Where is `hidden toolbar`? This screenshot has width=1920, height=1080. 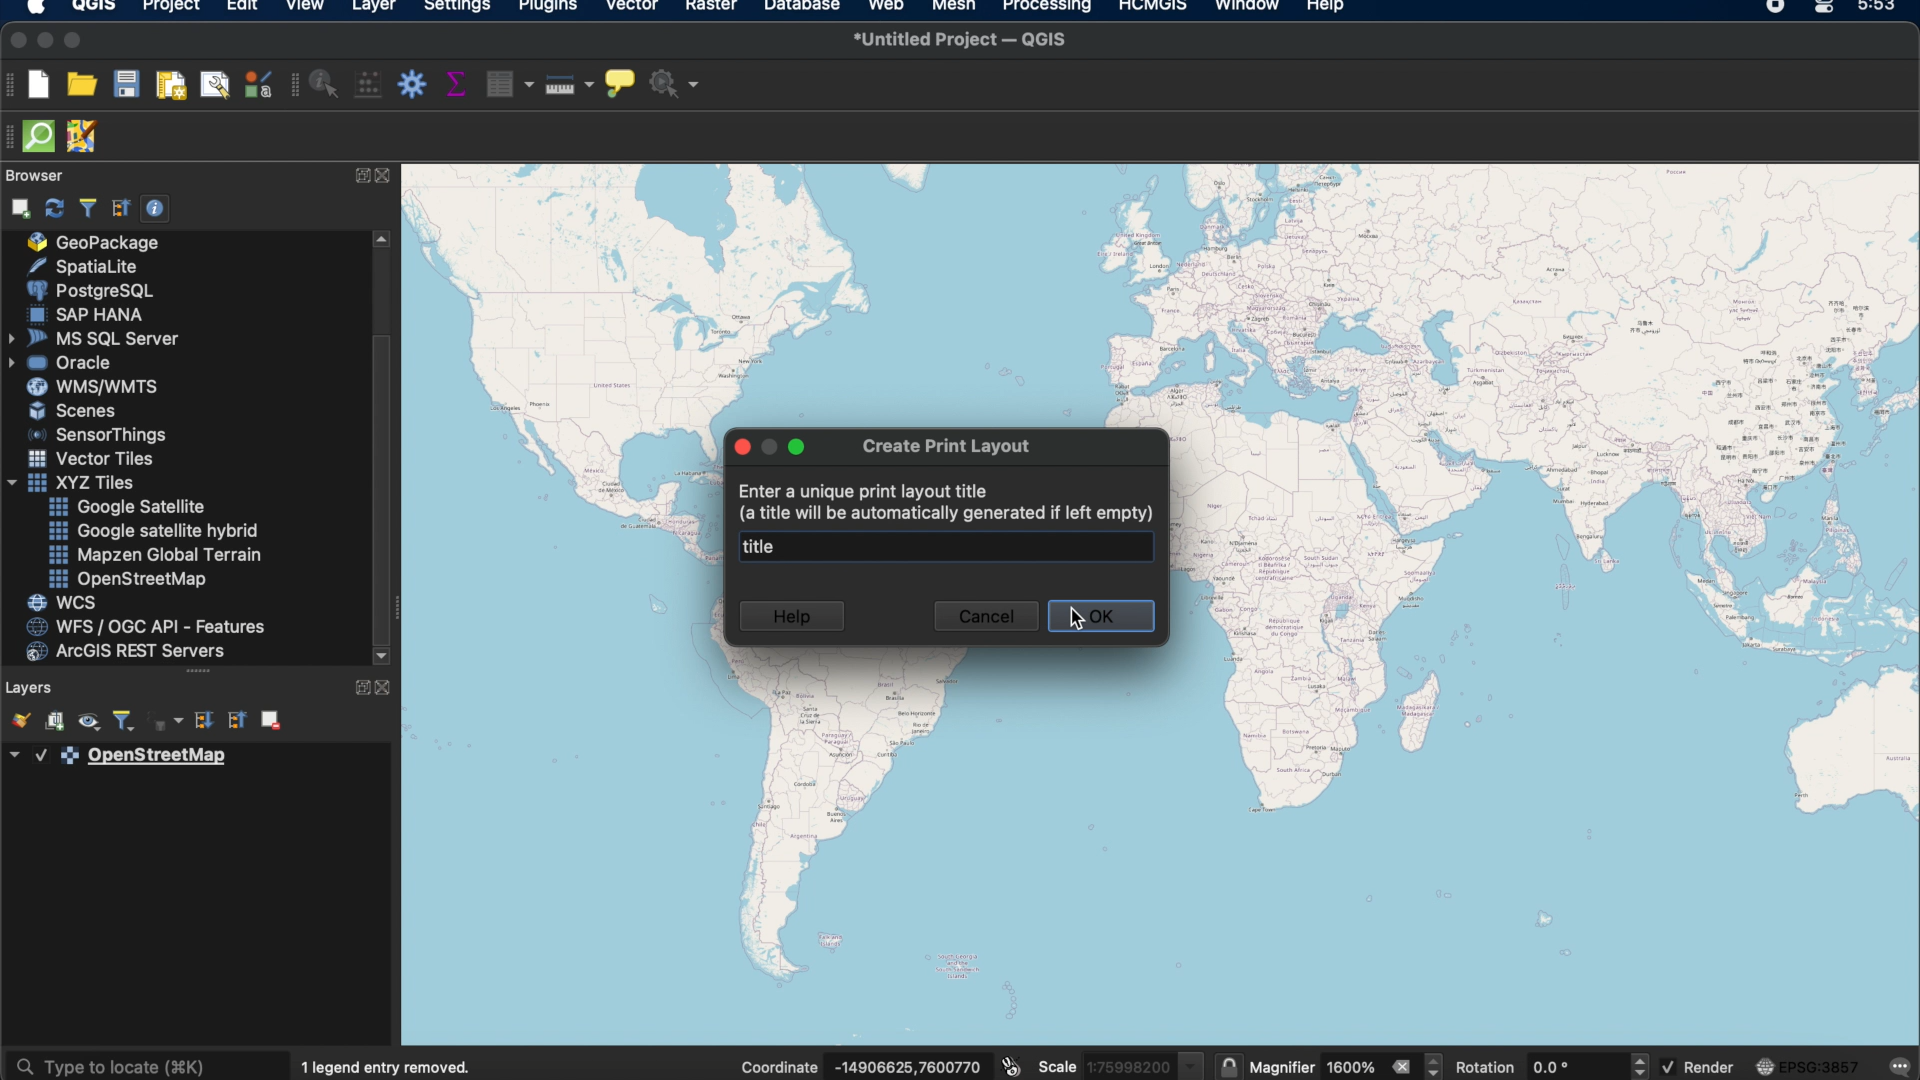
hidden toolbar is located at coordinates (12, 138).